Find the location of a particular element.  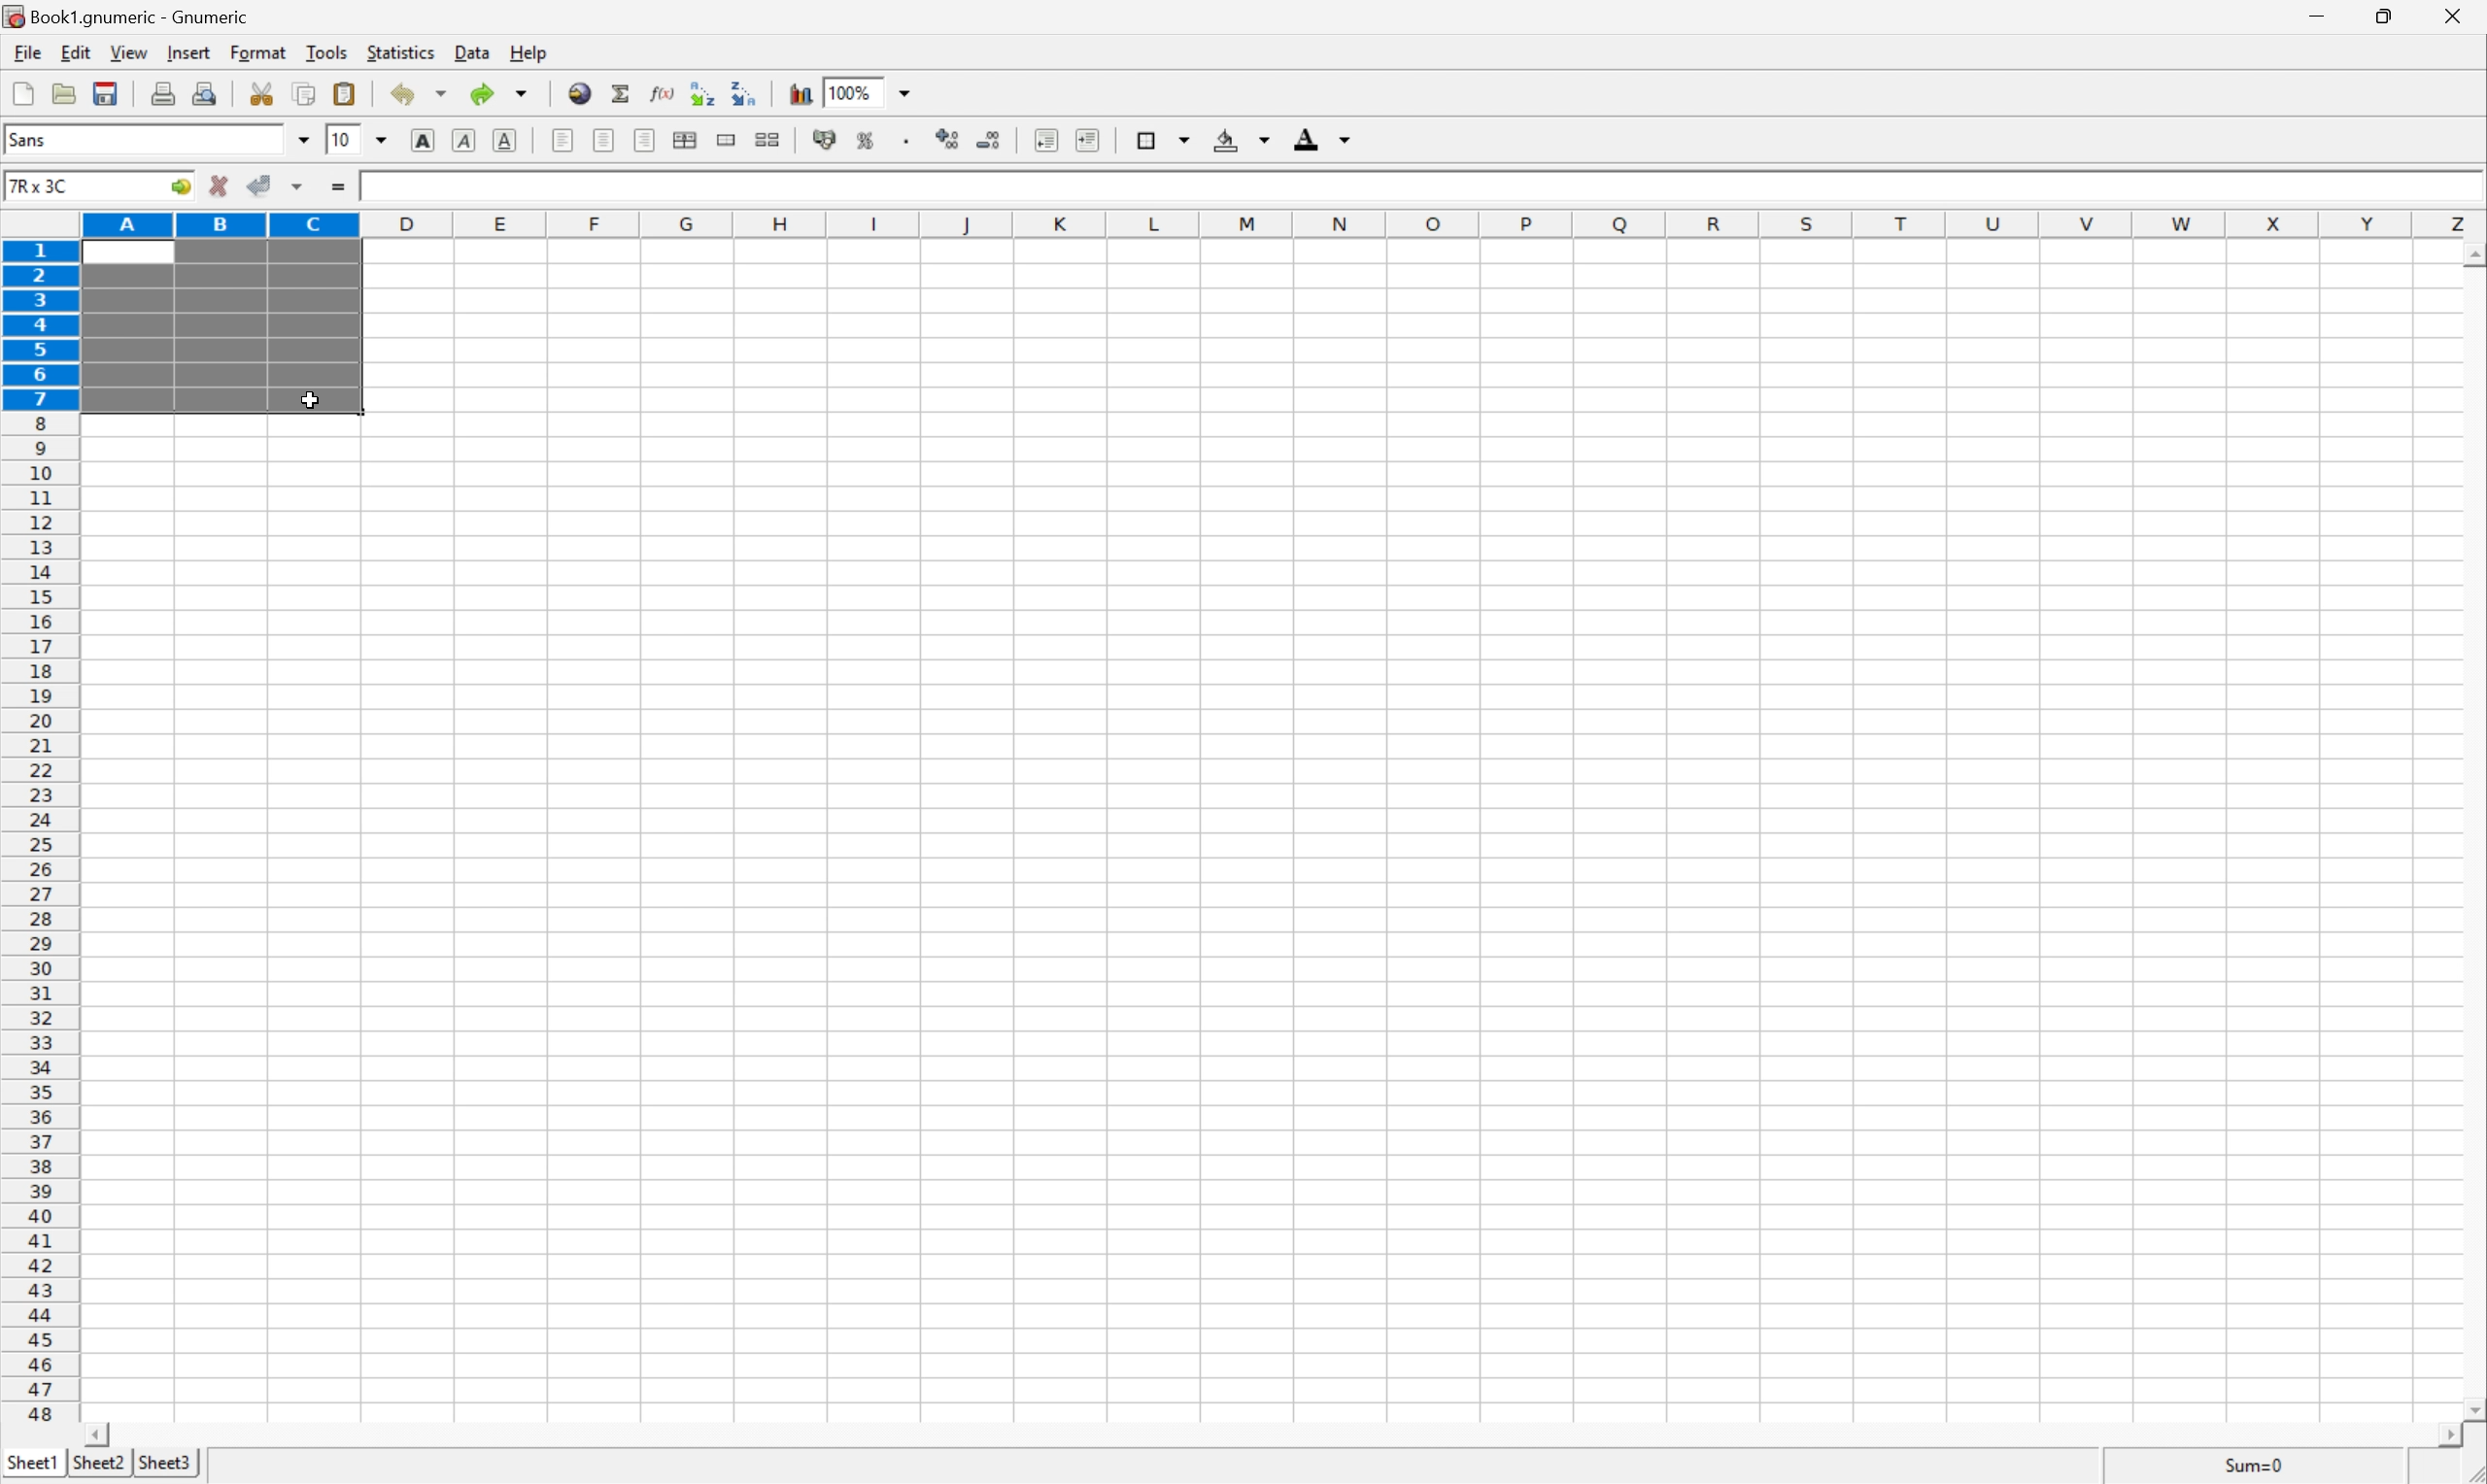

view is located at coordinates (126, 54).